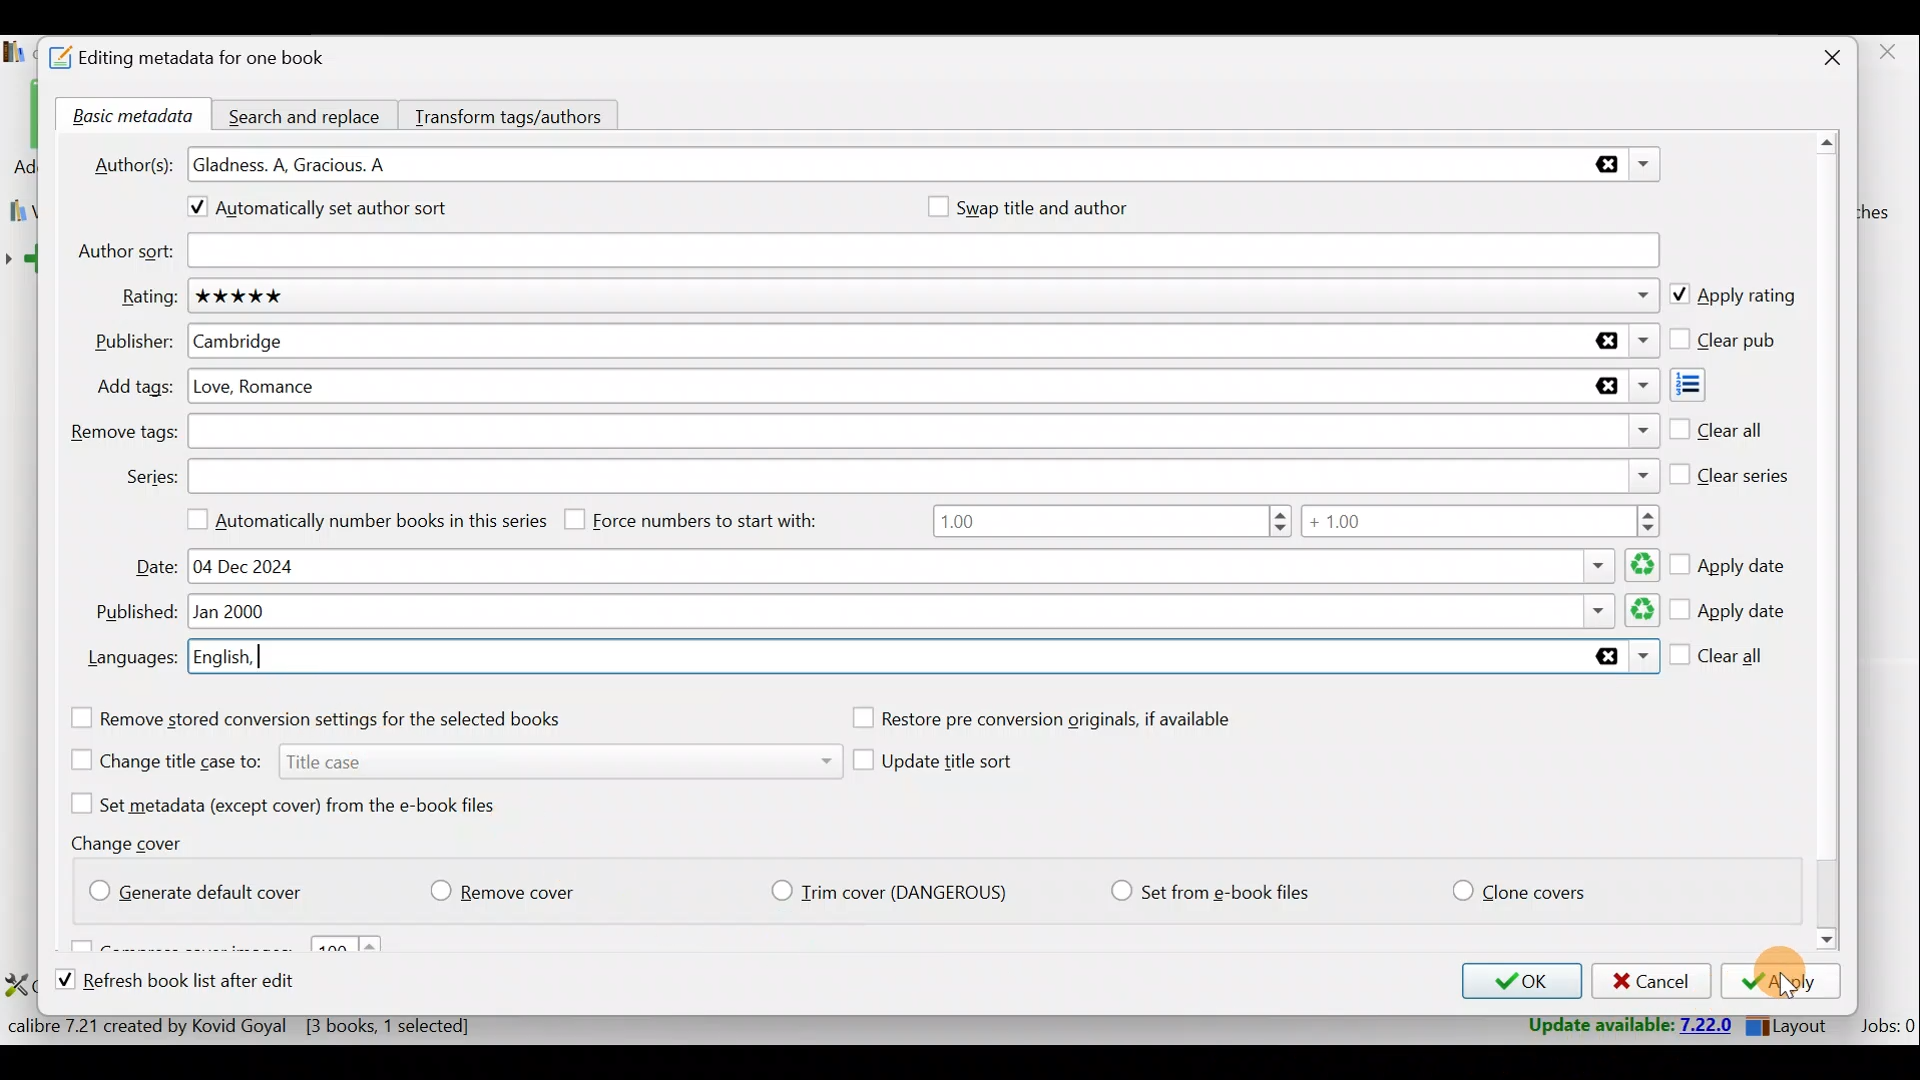 This screenshot has width=1920, height=1080. What do you see at coordinates (1731, 471) in the screenshot?
I see `Clear series` at bounding box center [1731, 471].